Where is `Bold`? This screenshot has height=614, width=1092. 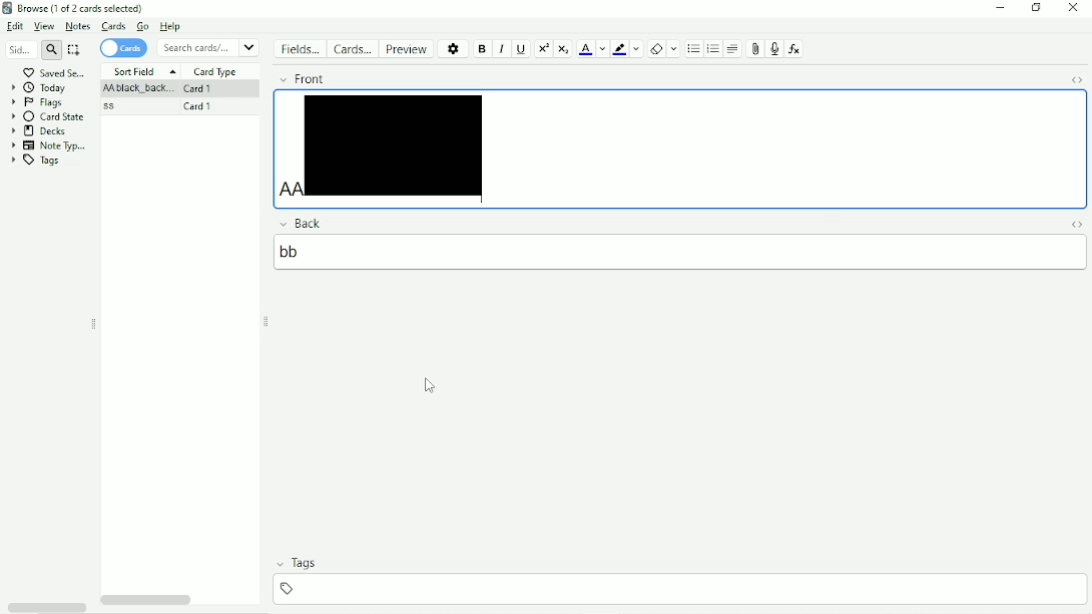 Bold is located at coordinates (483, 49).